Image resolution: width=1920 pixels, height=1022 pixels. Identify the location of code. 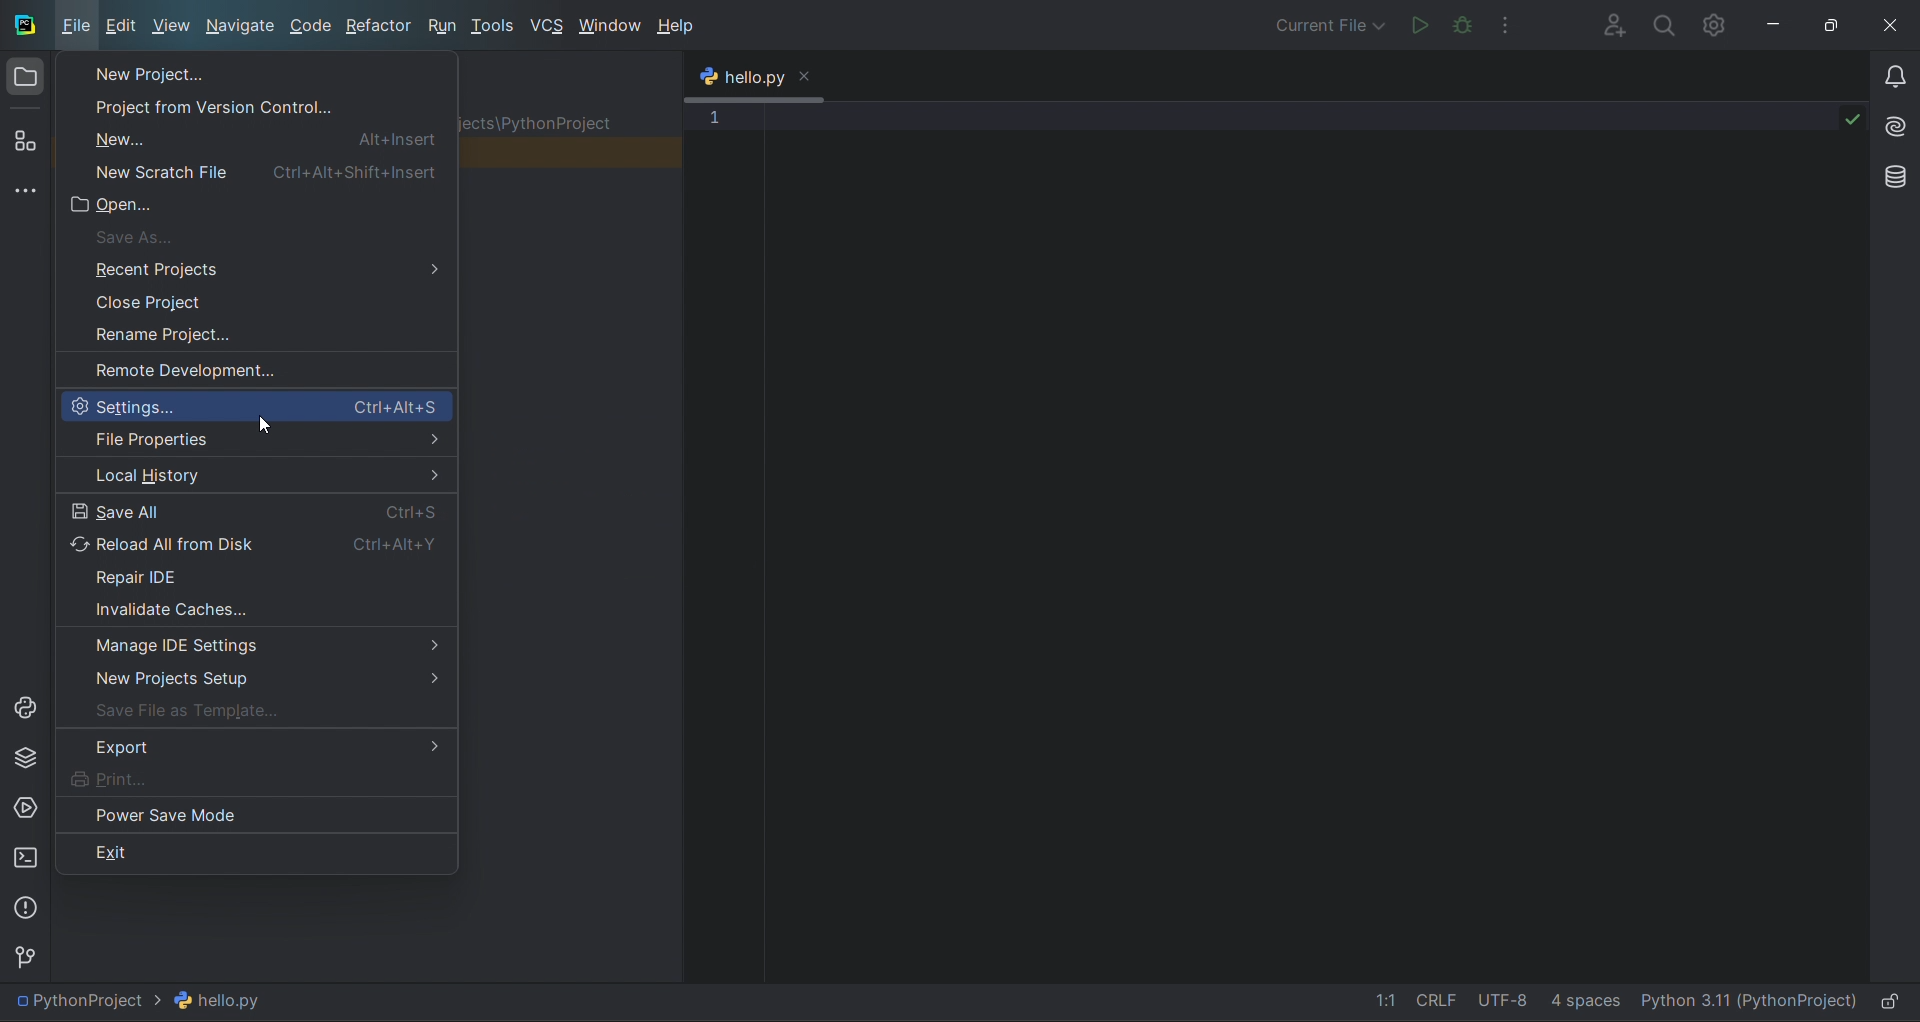
(304, 27).